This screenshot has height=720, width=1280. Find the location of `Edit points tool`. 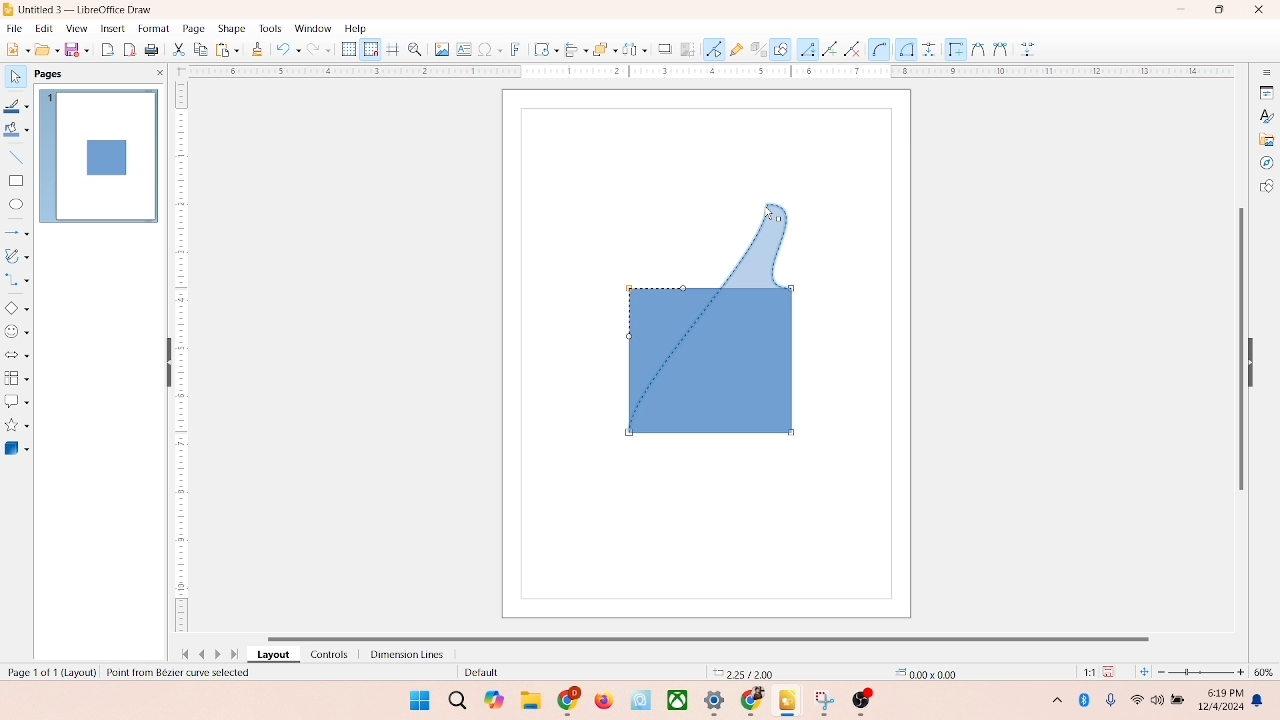

Edit points tool is located at coordinates (953, 48).